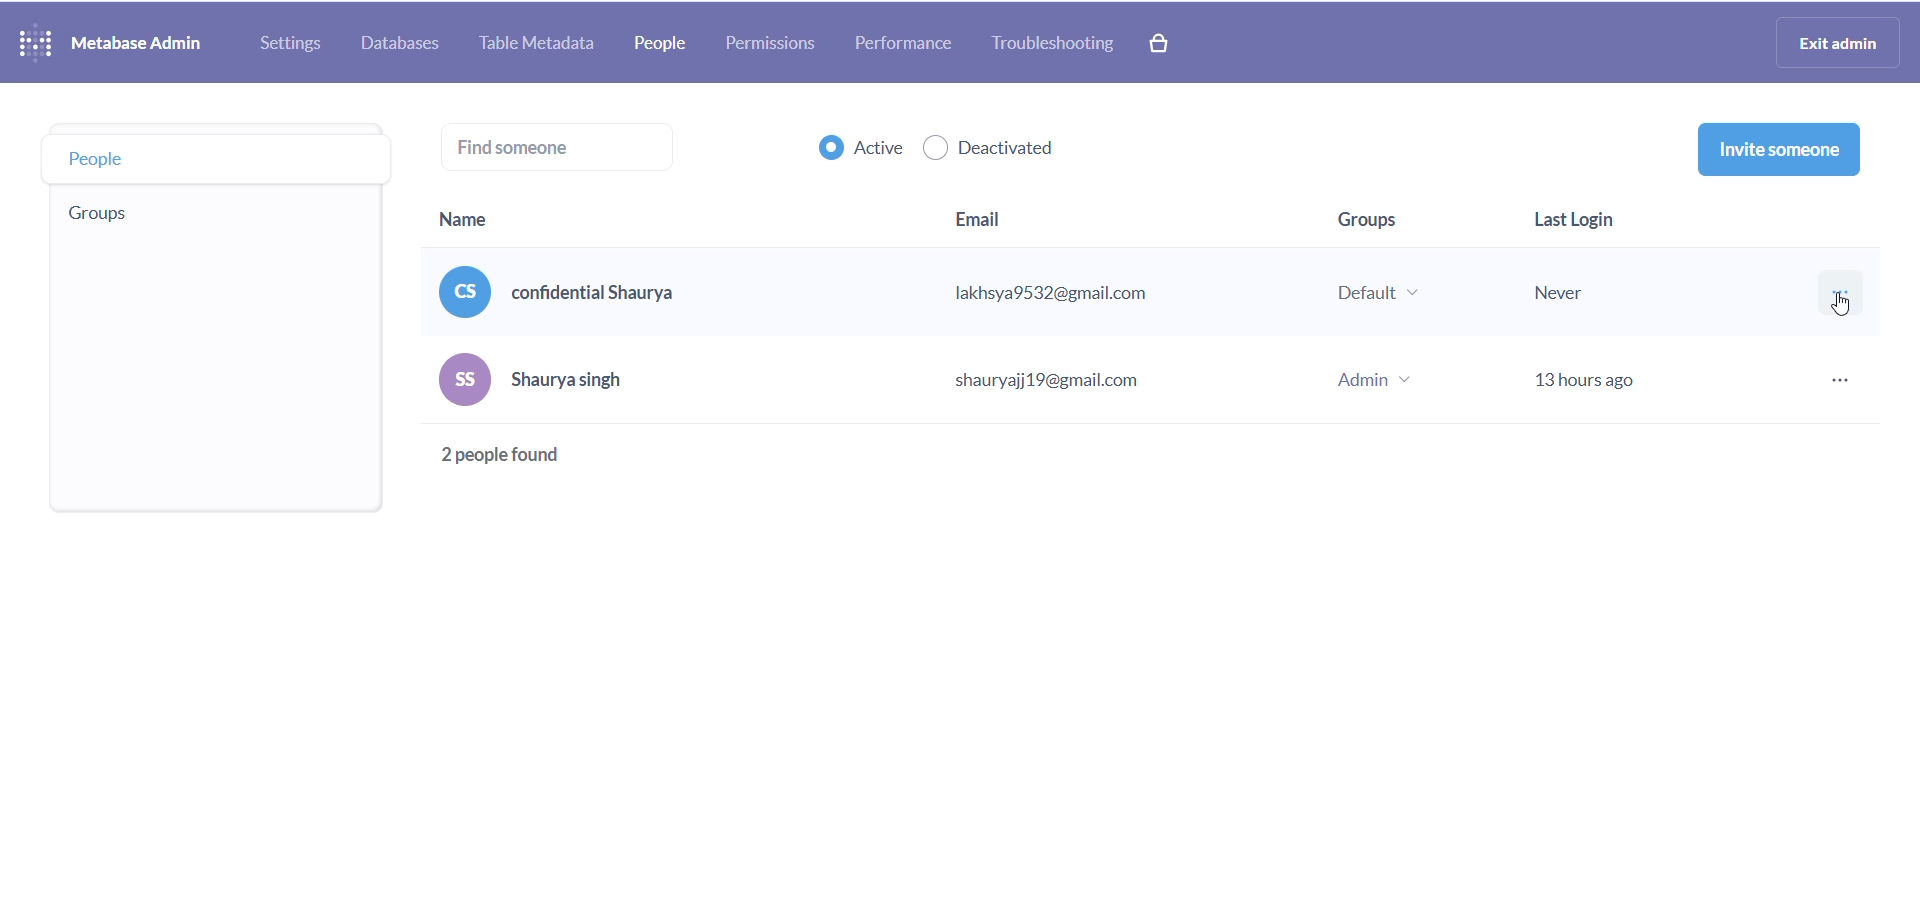  Describe the element at coordinates (1839, 42) in the screenshot. I see `exit admin` at that location.